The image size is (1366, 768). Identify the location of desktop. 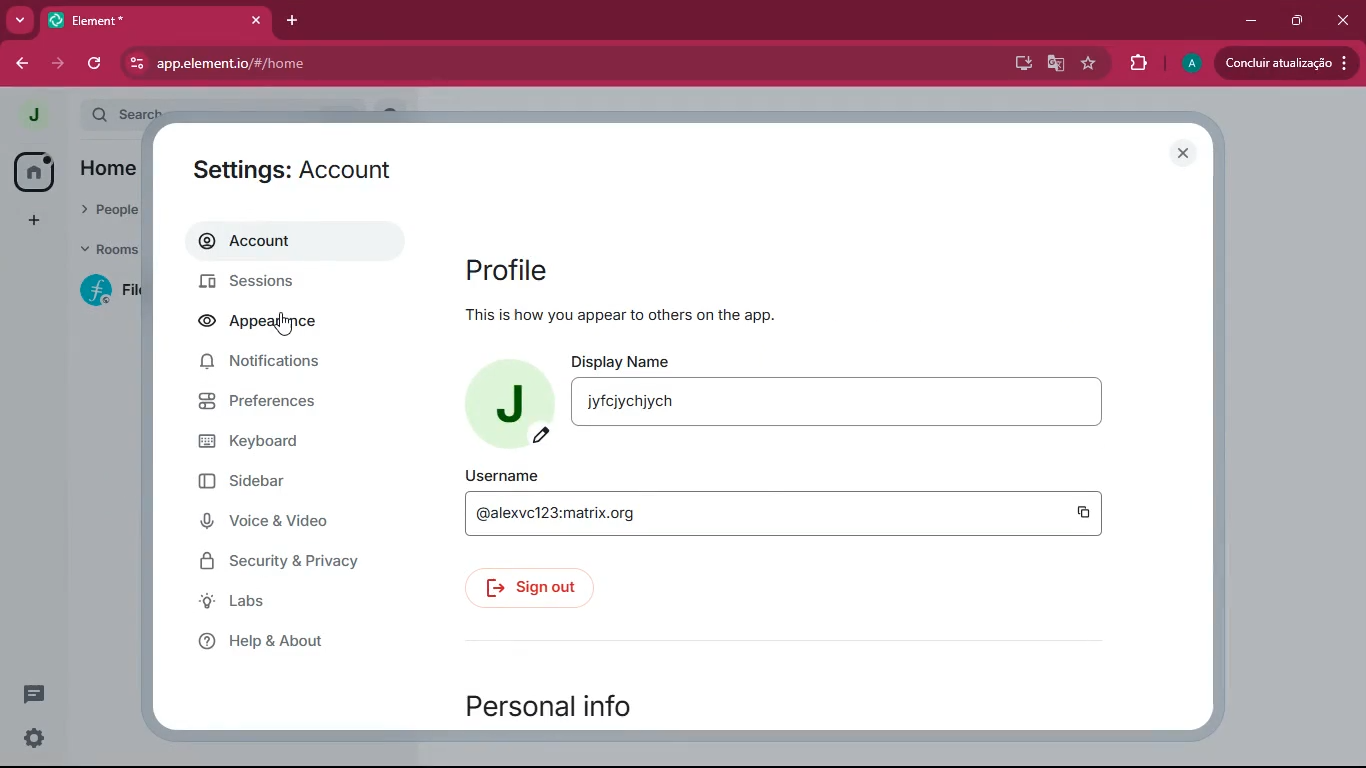
(1019, 64).